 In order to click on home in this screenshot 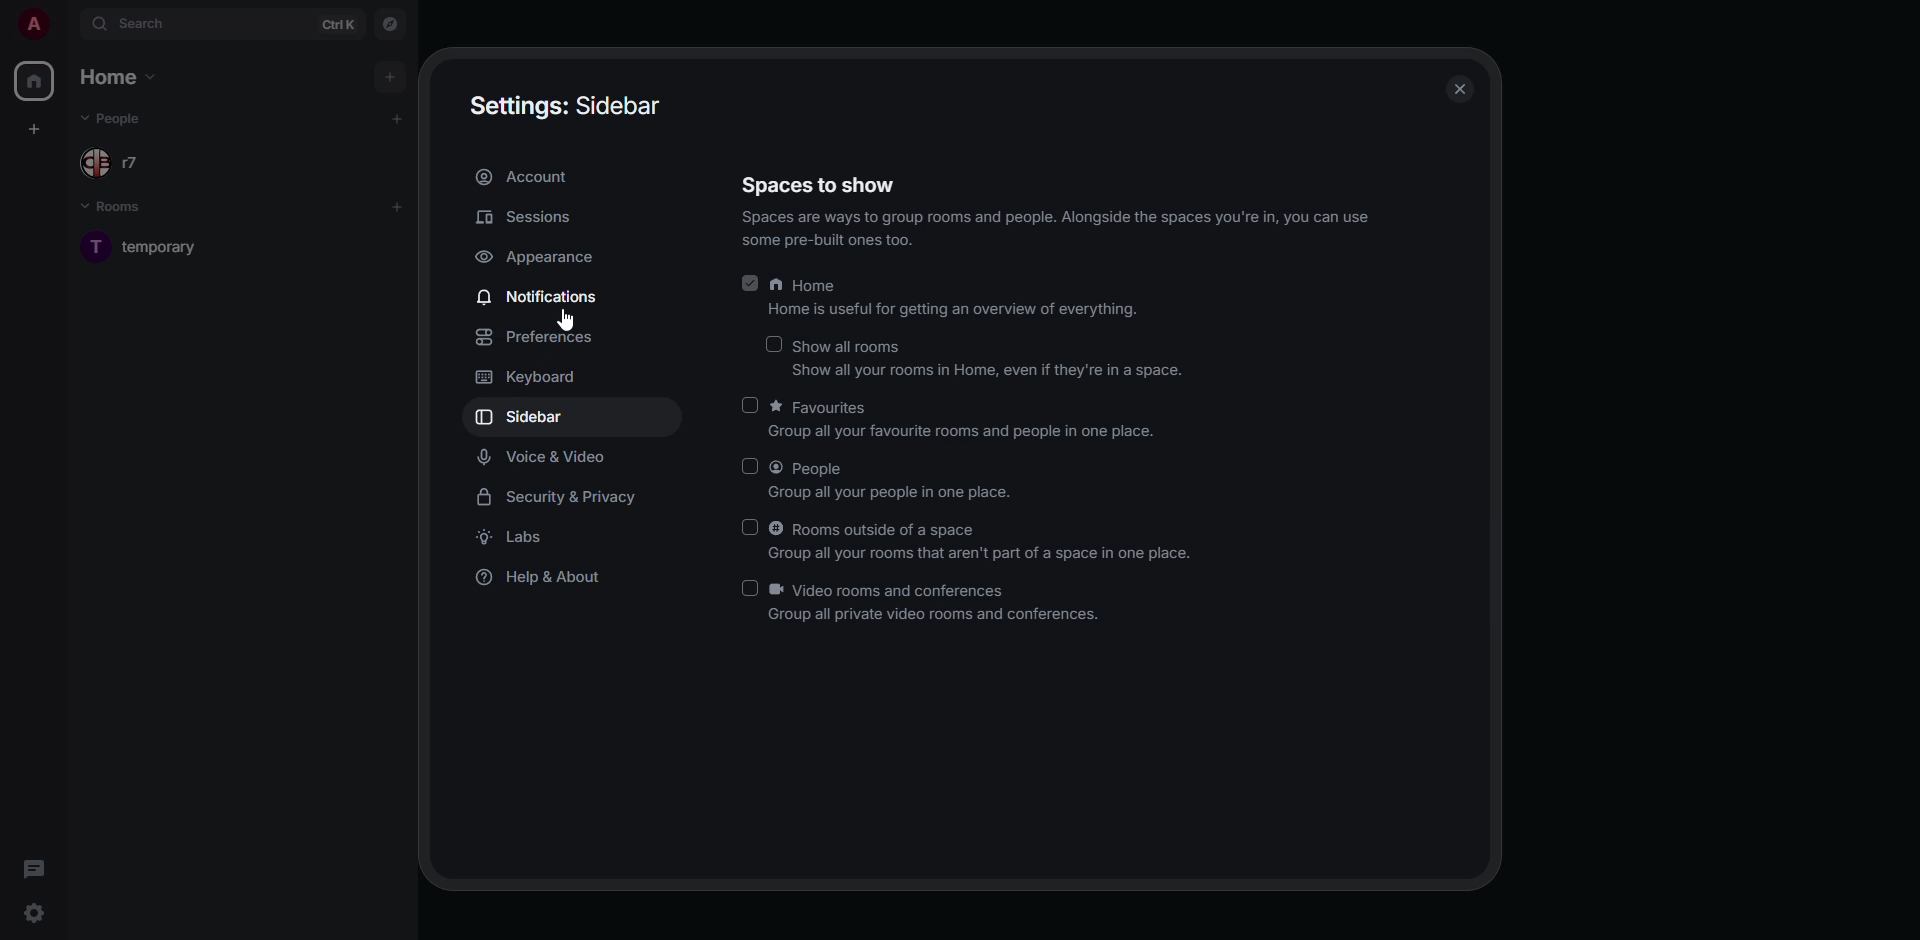, I will do `click(121, 75)`.